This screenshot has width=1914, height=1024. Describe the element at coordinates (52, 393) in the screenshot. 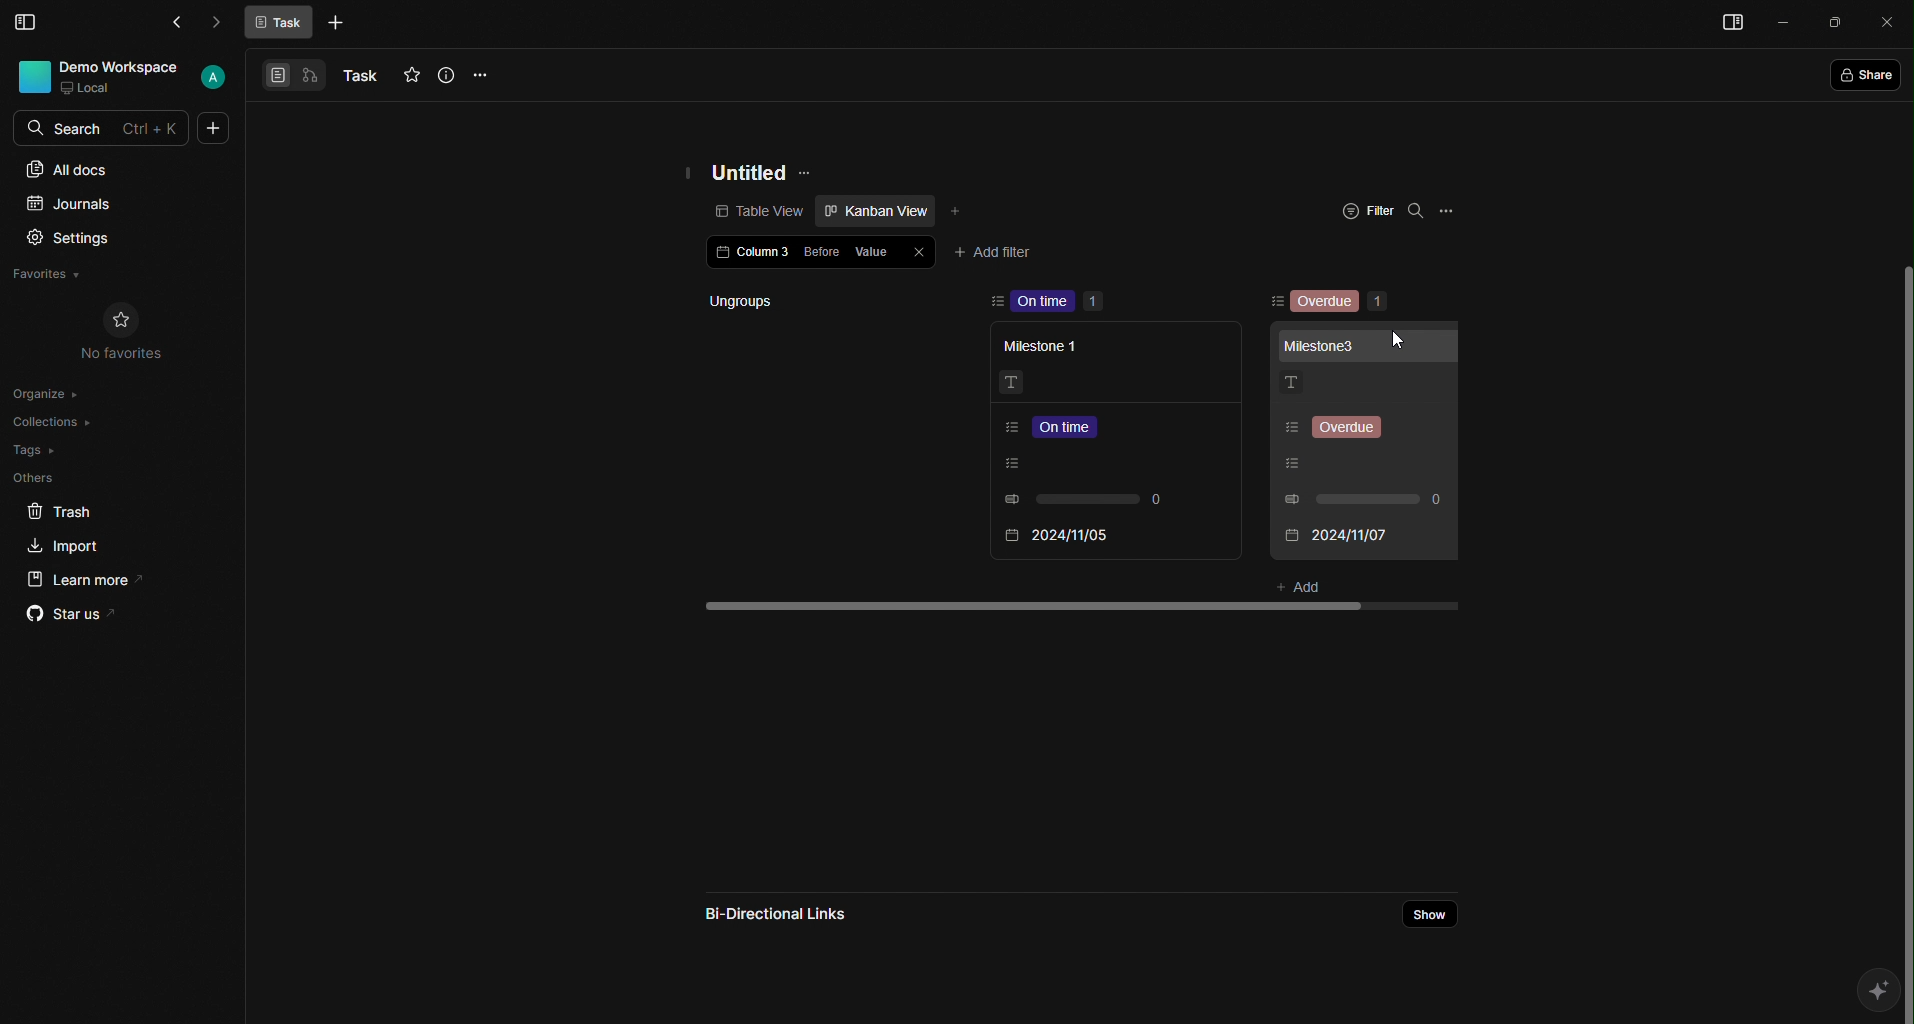

I see `Organize` at that location.